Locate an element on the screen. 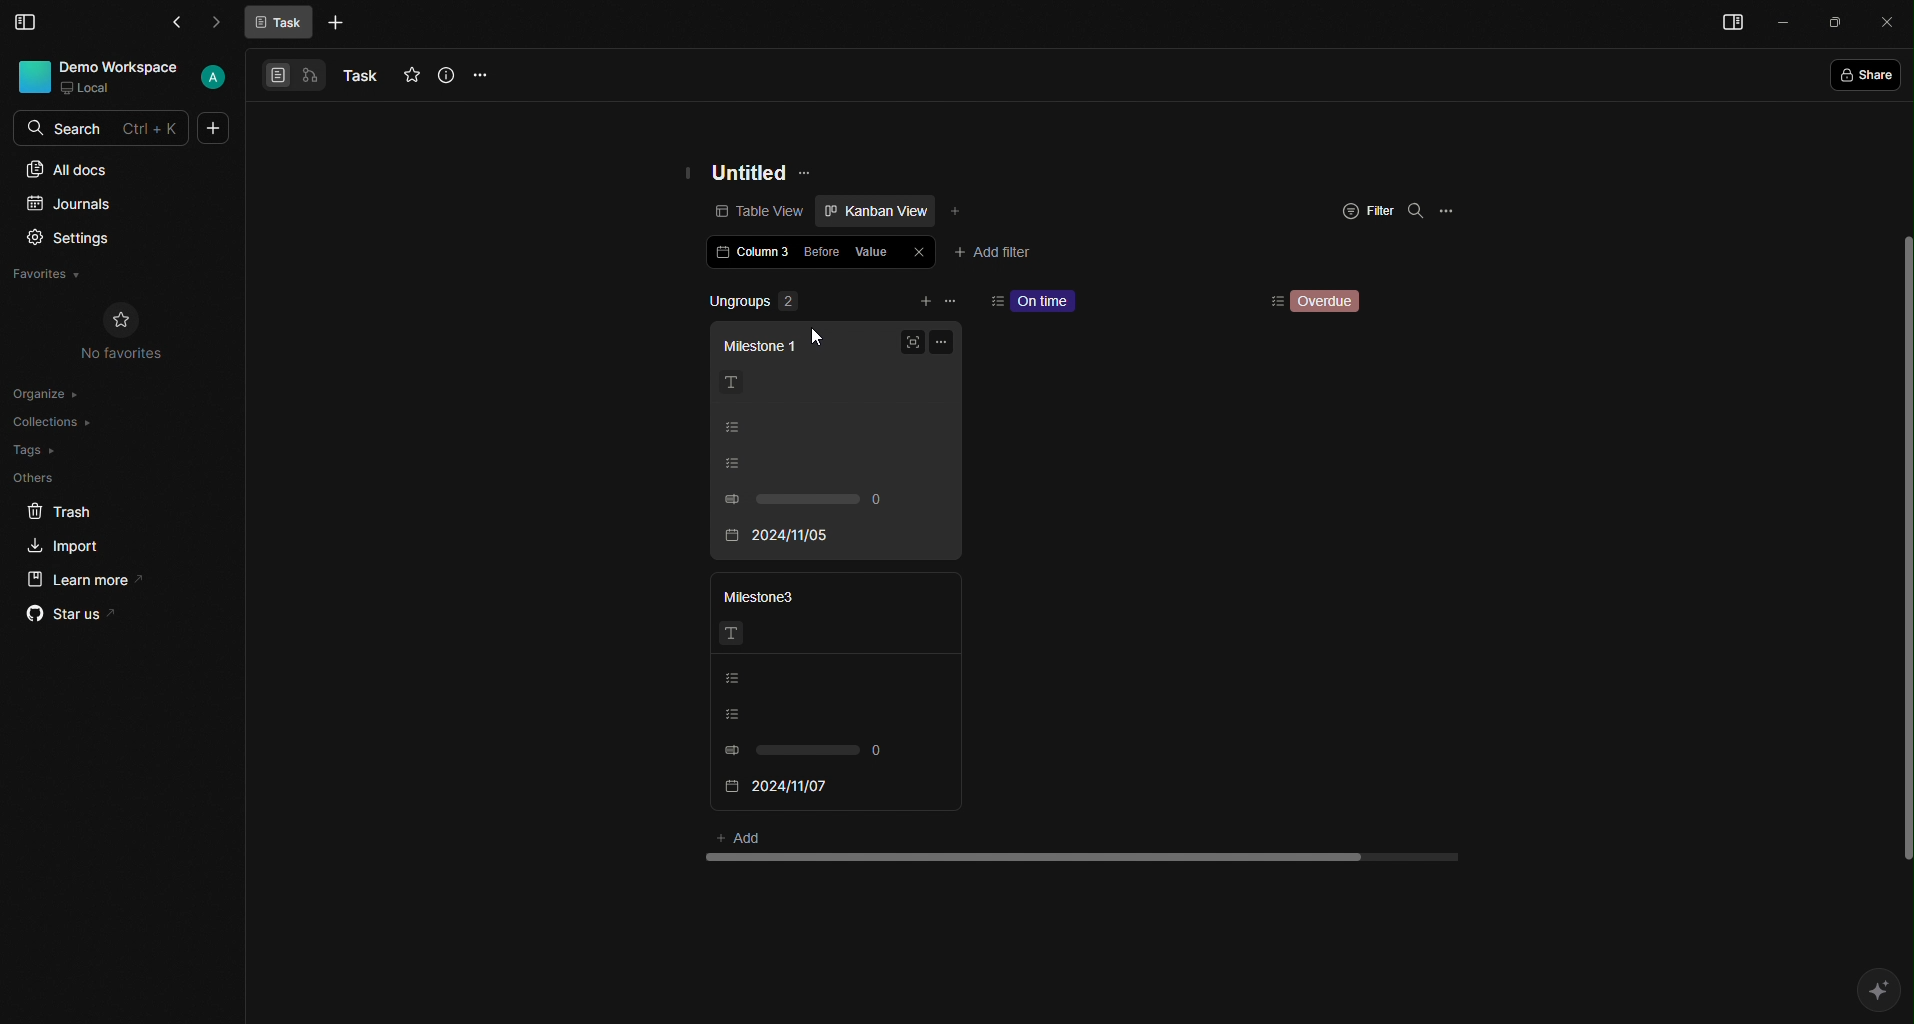 The width and height of the screenshot is (1914, 1024). All docs is located at coordinates (68, 171).